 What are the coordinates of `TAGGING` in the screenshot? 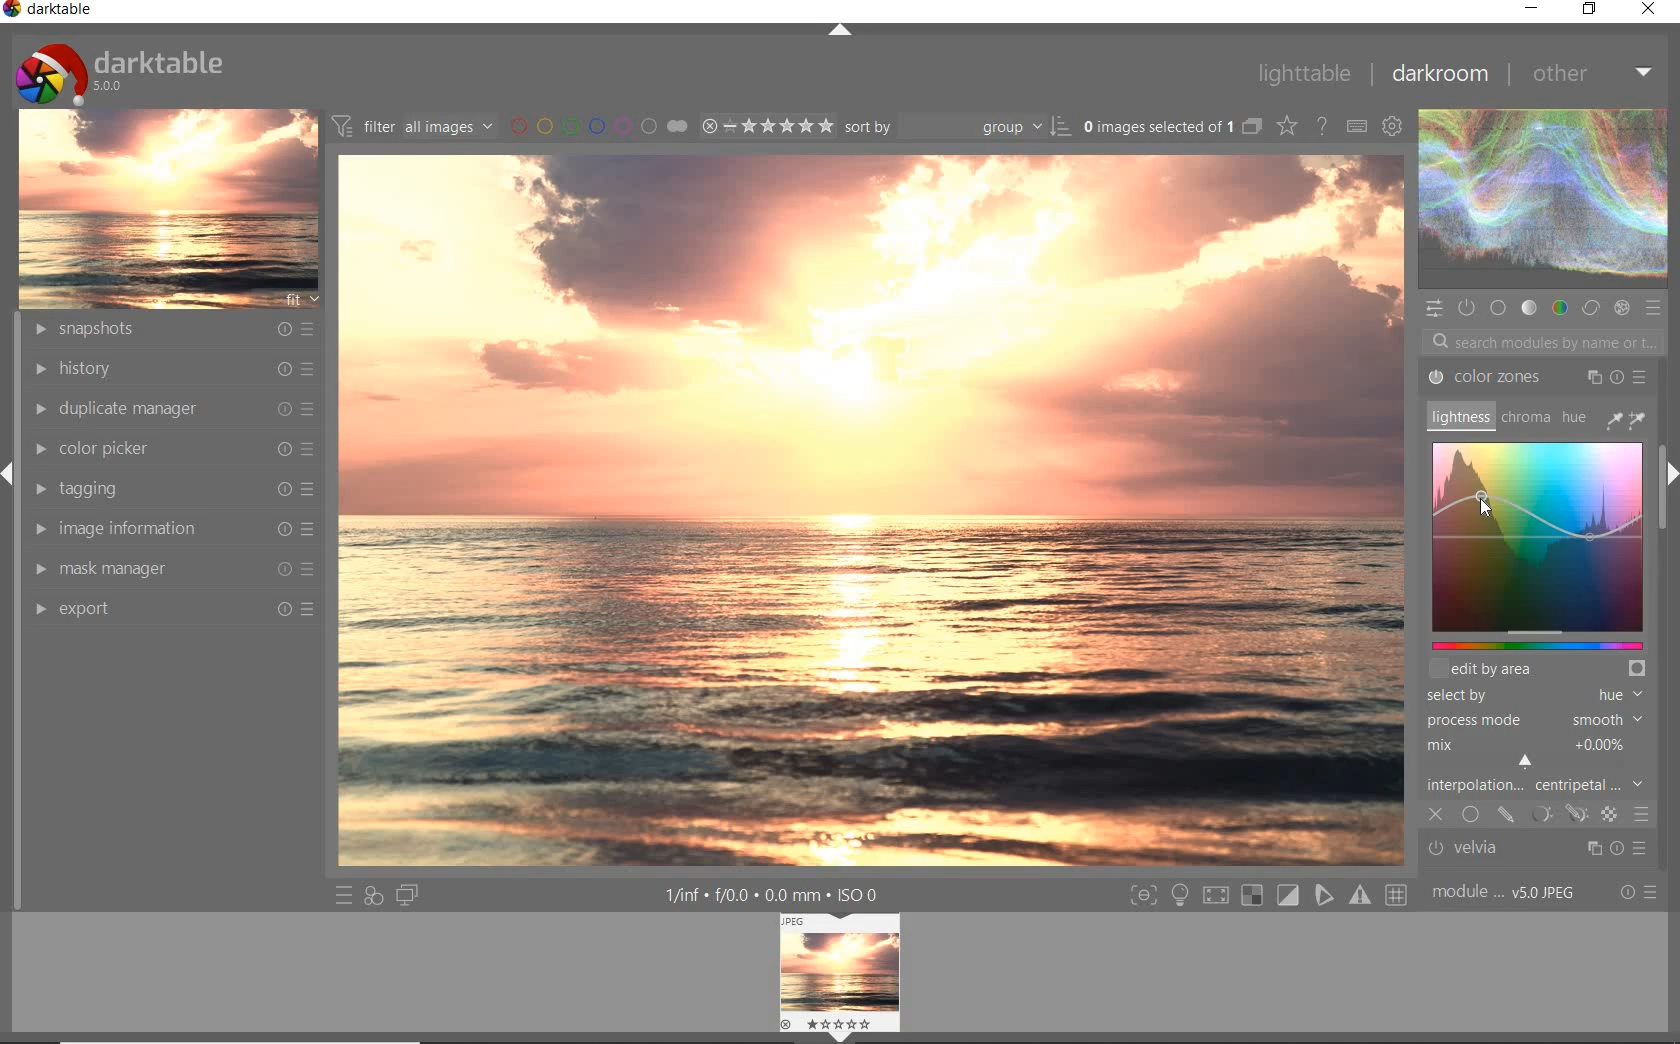 It's located at (171, 487).